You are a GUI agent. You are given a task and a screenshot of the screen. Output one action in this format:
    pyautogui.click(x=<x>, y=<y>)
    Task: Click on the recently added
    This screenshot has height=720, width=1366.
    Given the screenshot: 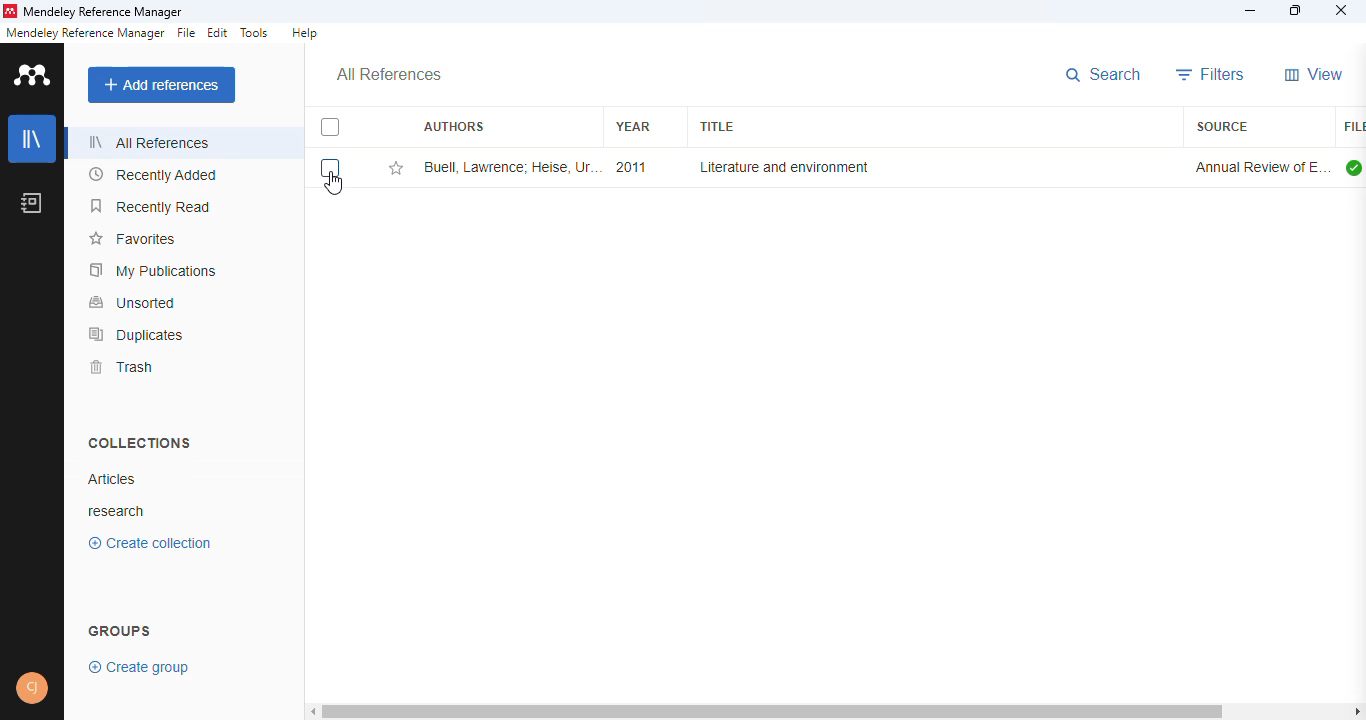 What is the action you would take?
    pyautogui.click(x=153, y=174)
    